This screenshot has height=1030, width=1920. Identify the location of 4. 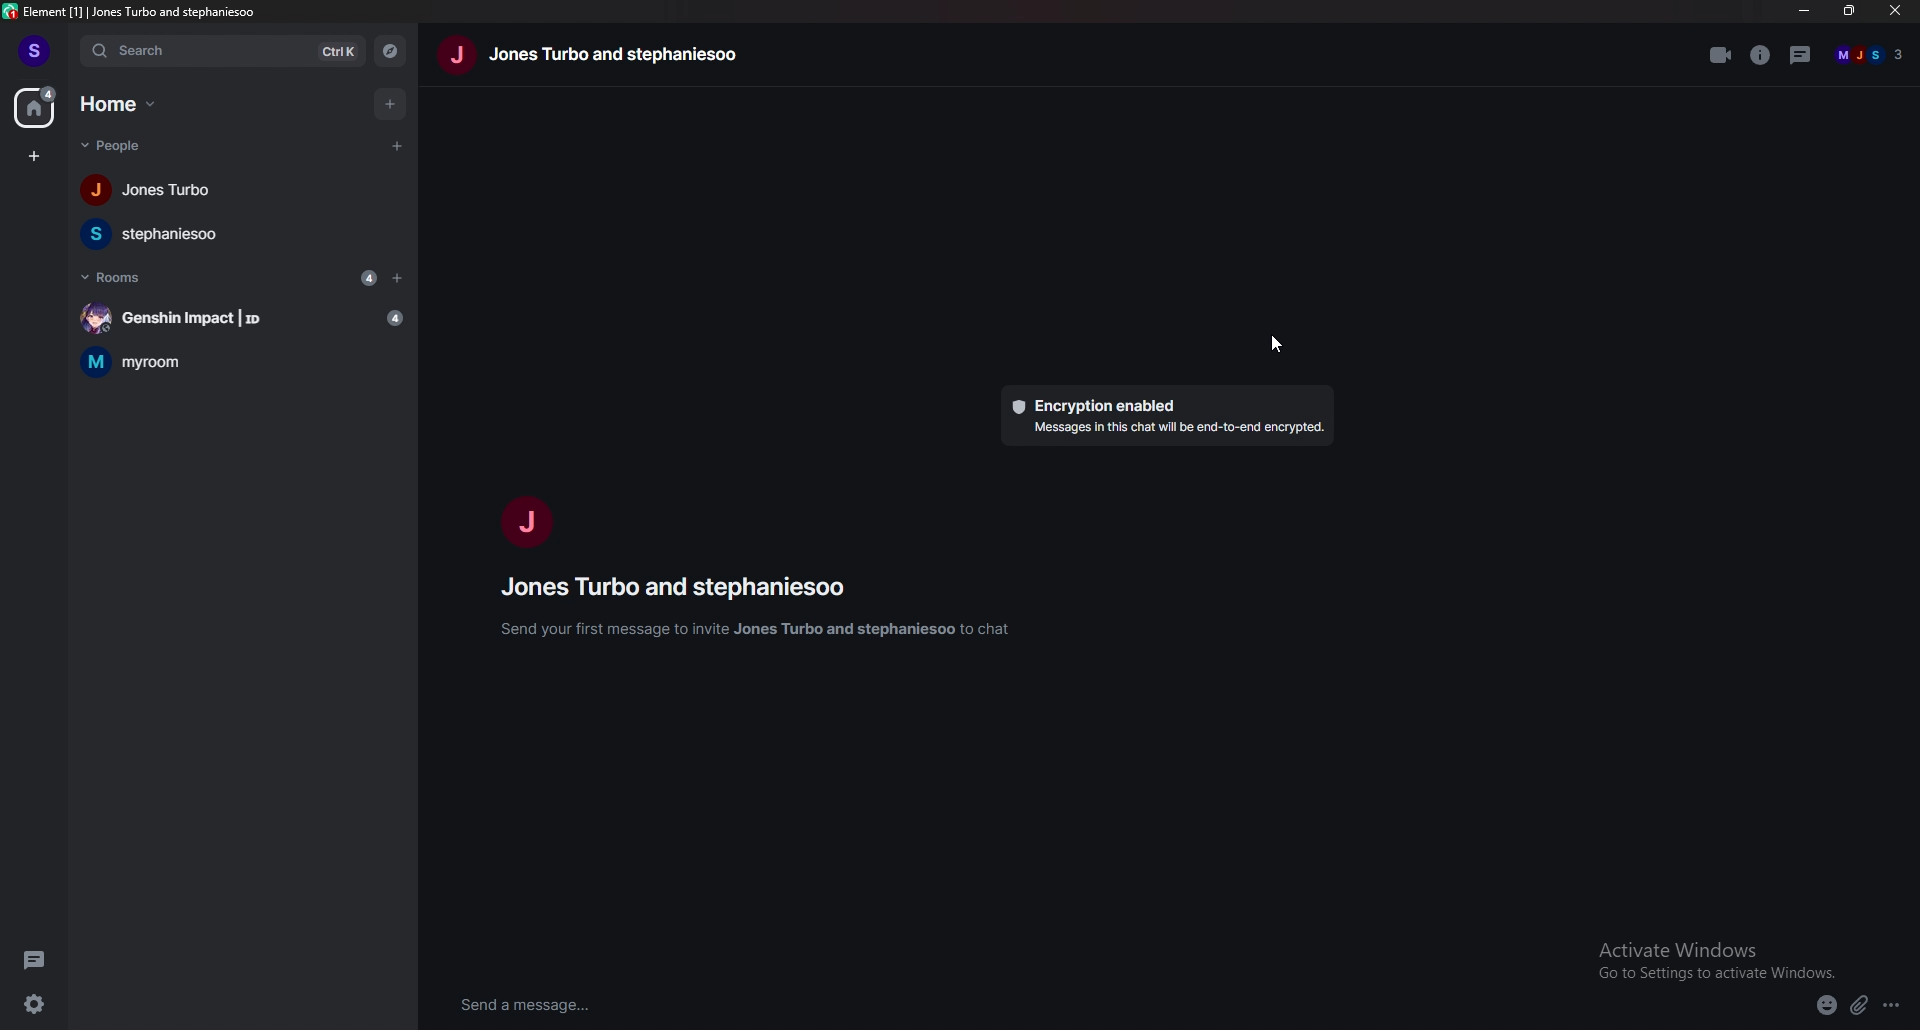
(368, 278).